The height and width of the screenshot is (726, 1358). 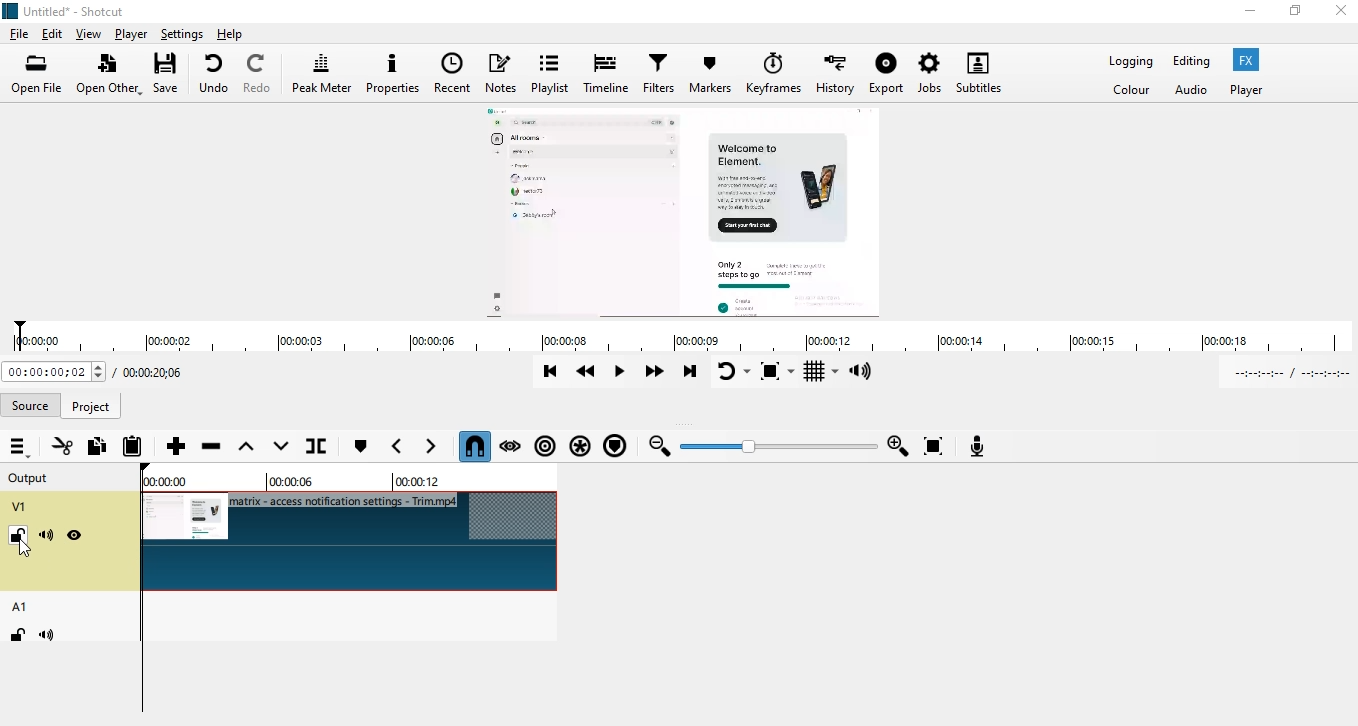 I want to click on subtitles, so click(x=978, y=73).